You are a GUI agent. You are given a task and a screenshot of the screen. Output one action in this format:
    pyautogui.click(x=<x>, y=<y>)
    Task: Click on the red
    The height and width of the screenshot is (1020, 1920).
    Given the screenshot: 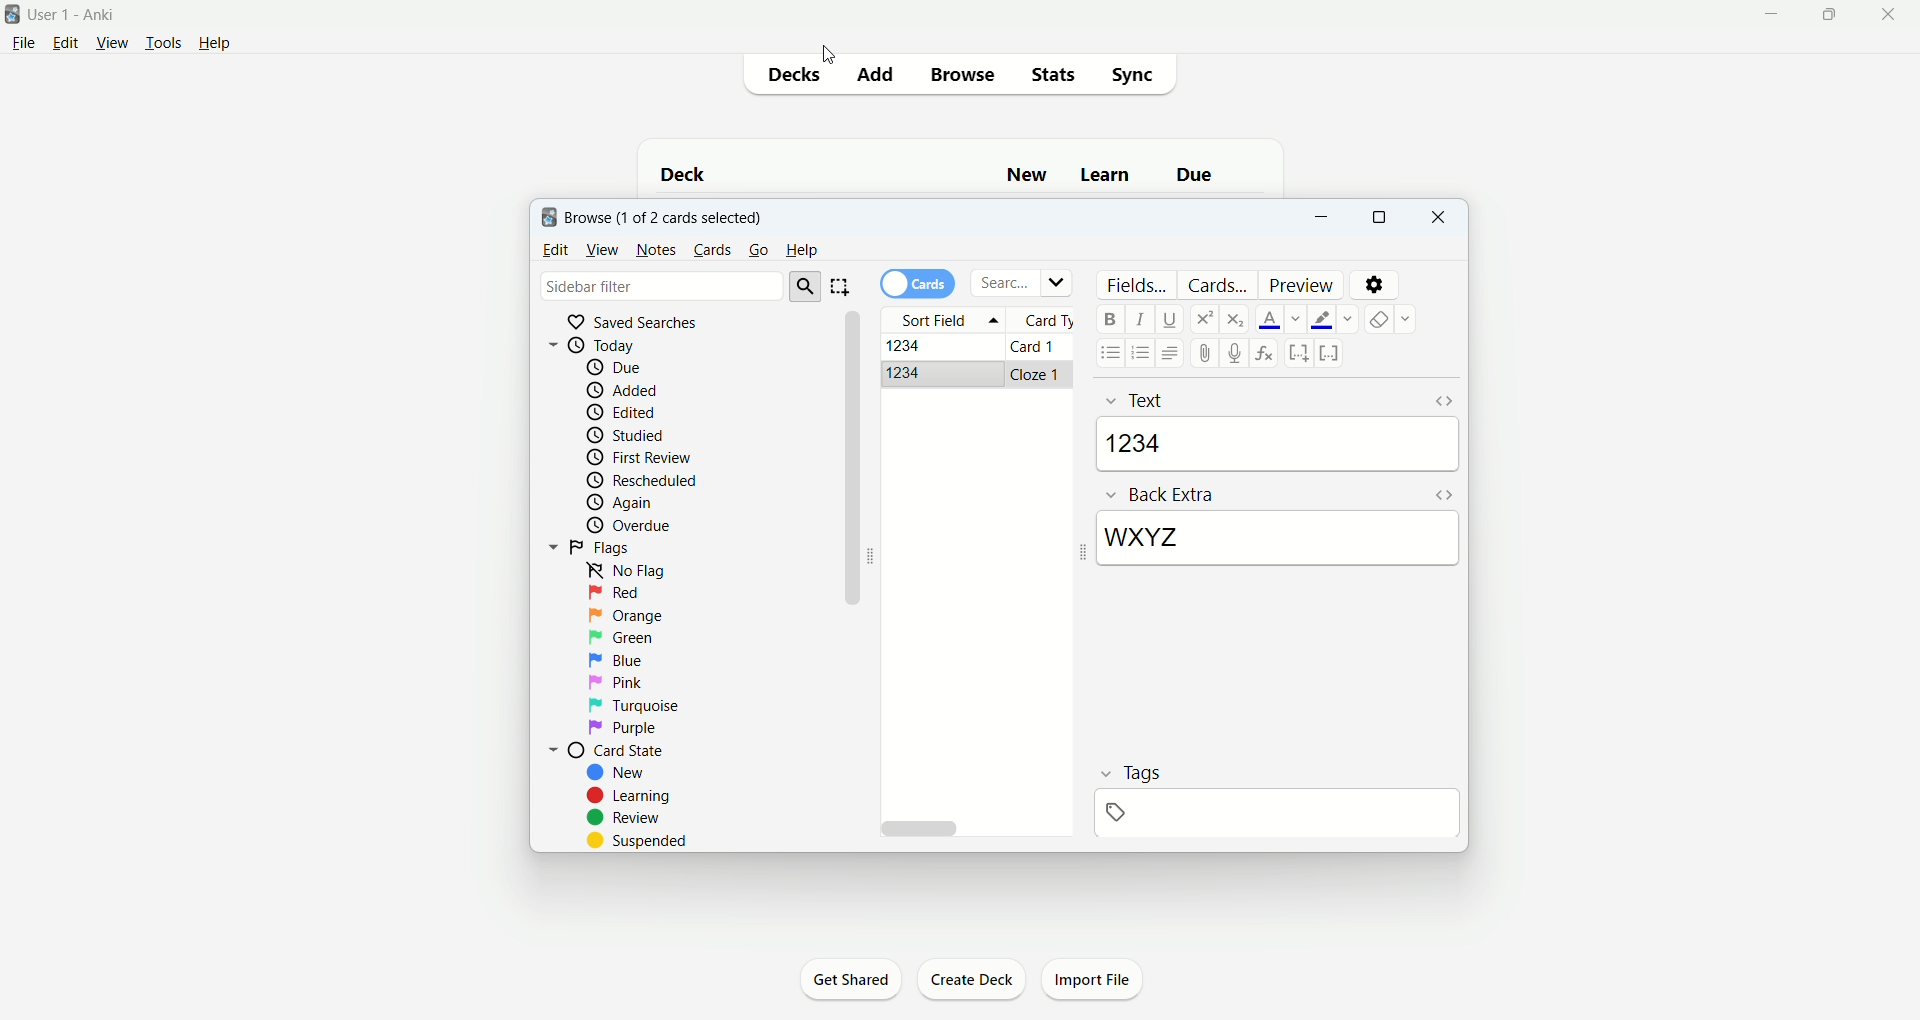 What is the action you would take?
    pyautogui.click(x=614, y=592)
    